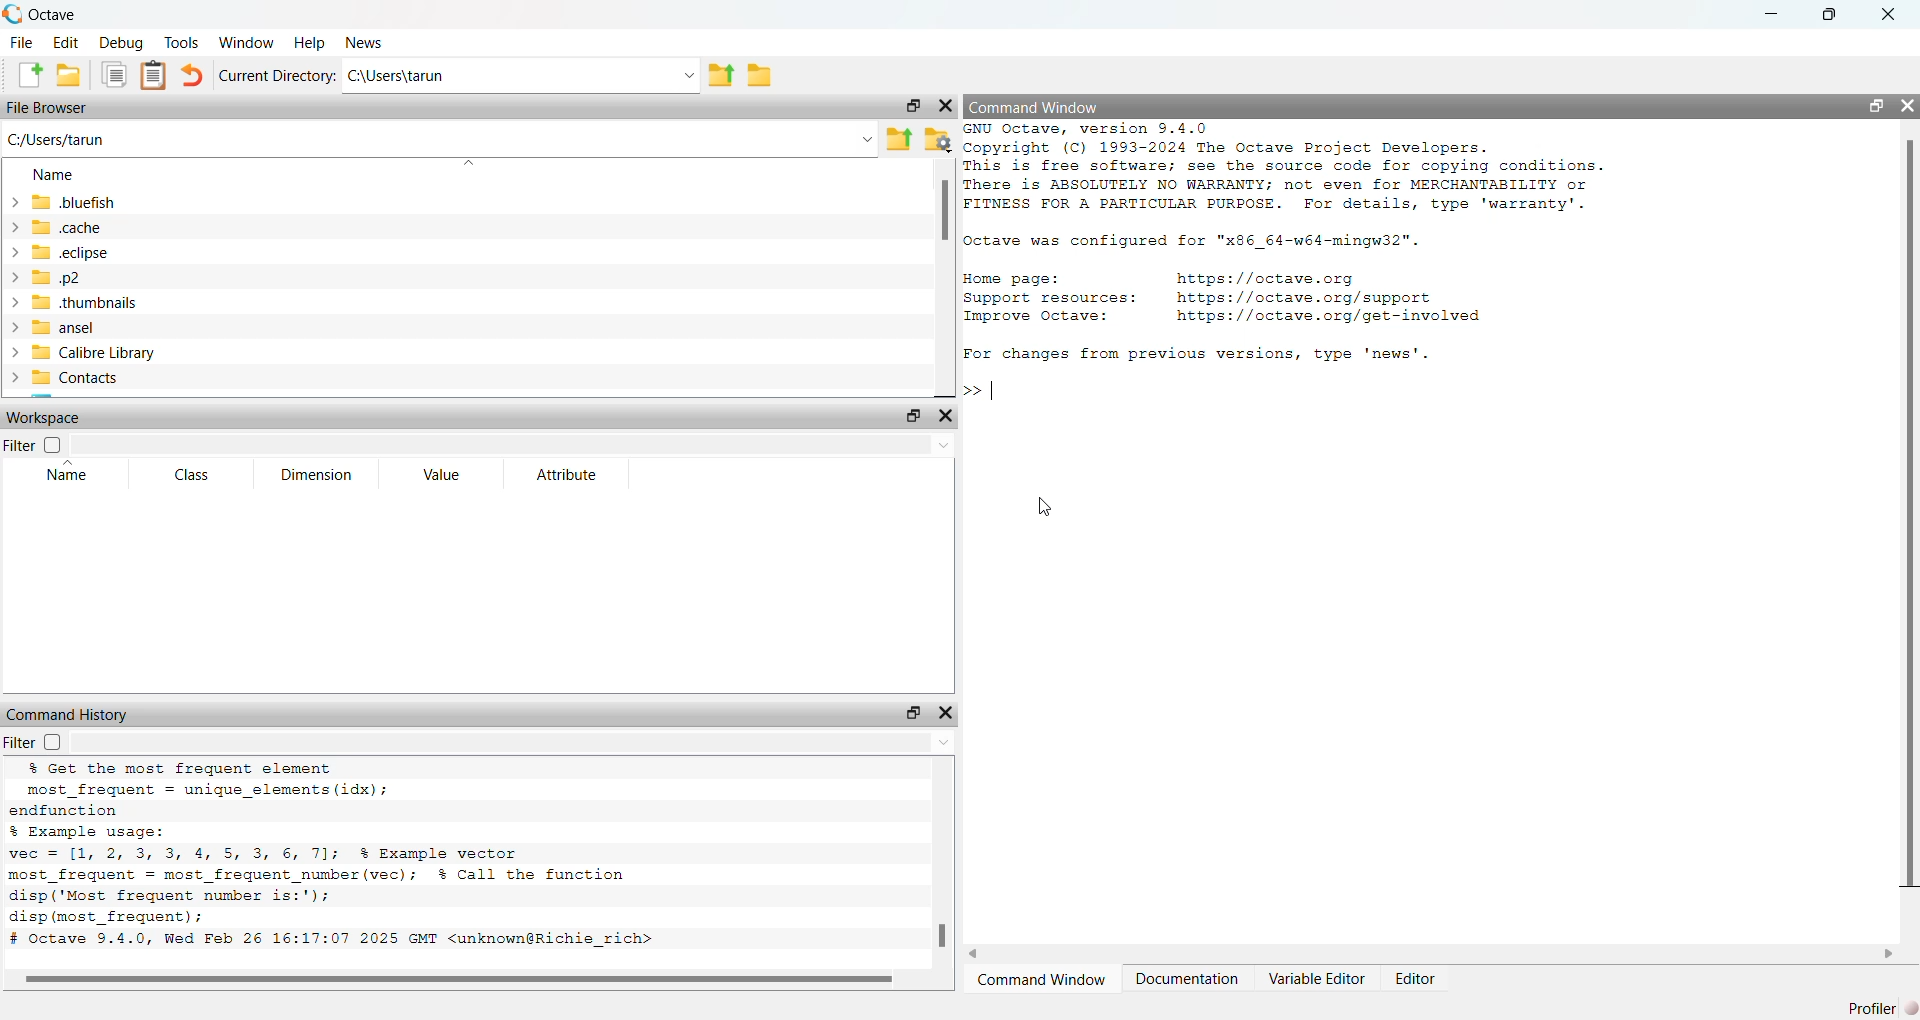 The height and width of the screenshot is (1020, 1920). Describe the element at coordinates (67, 42) in the screenshot. I see `Edit` at that location.